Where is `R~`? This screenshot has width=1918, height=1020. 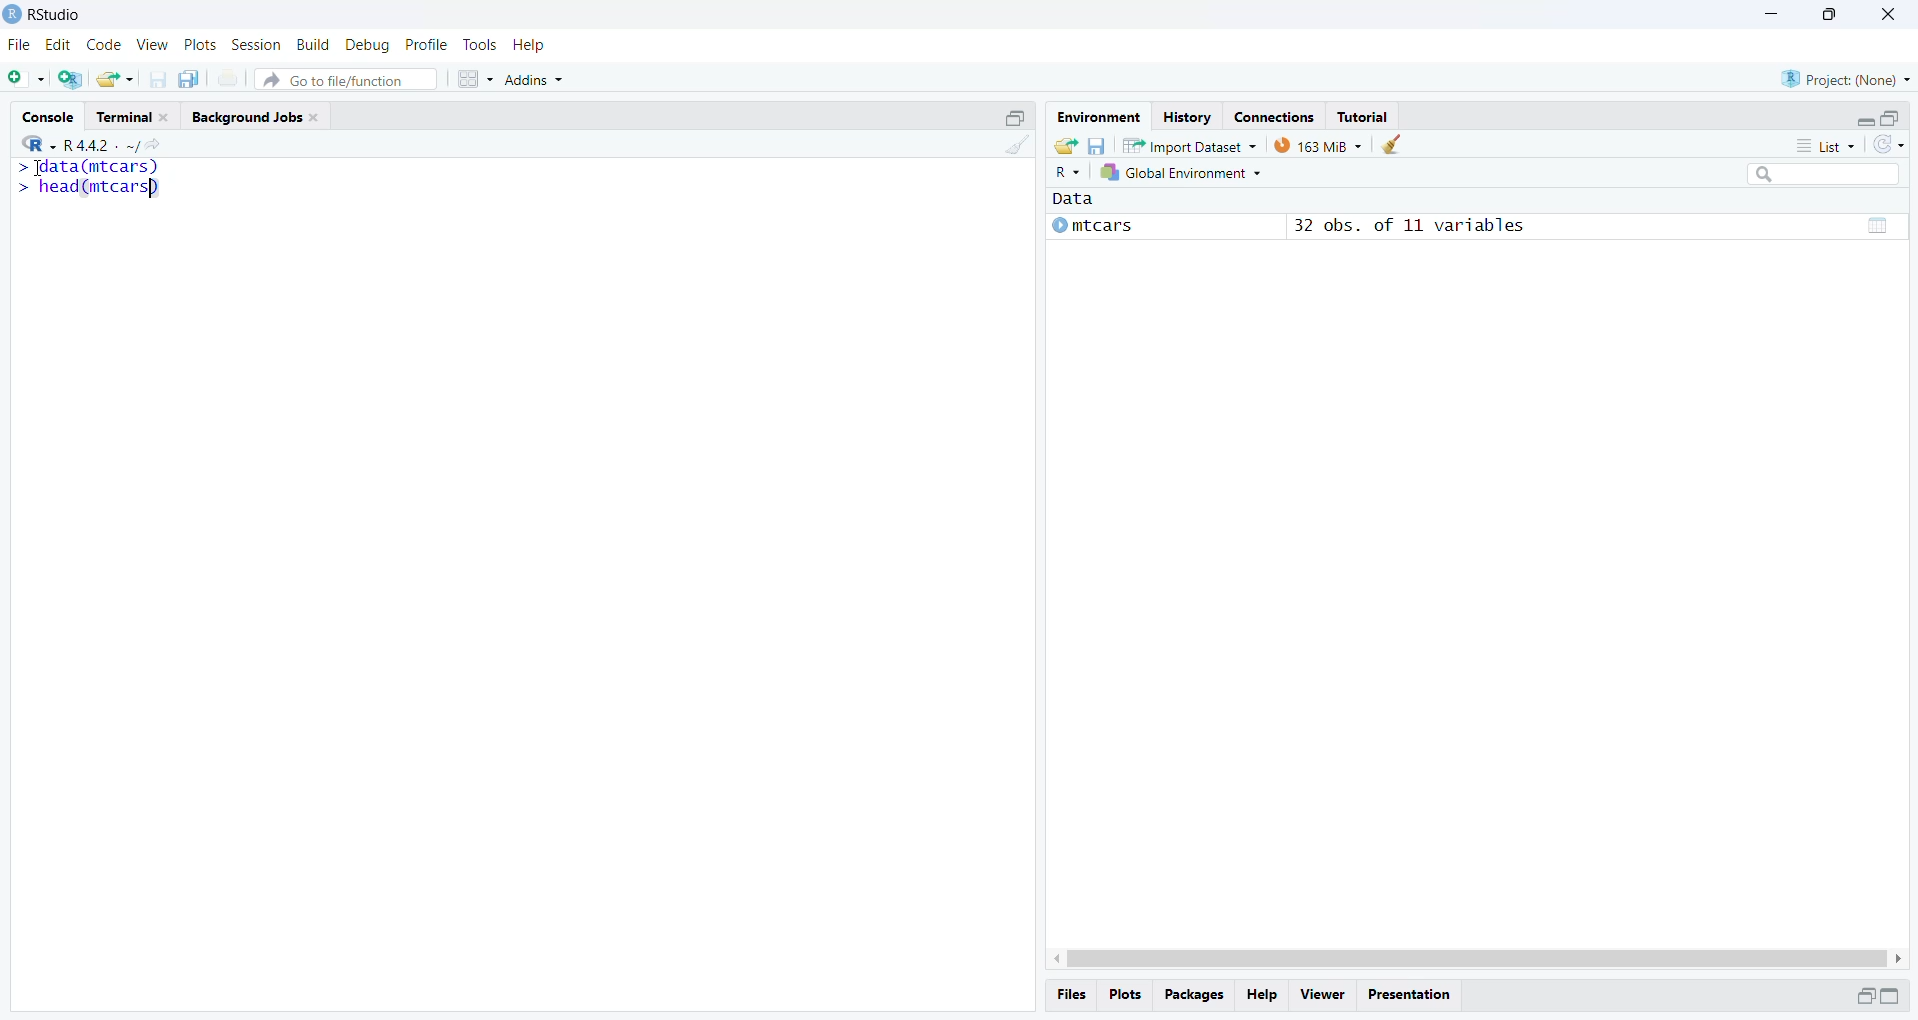 R~ is located at coordinates (1070, 173).